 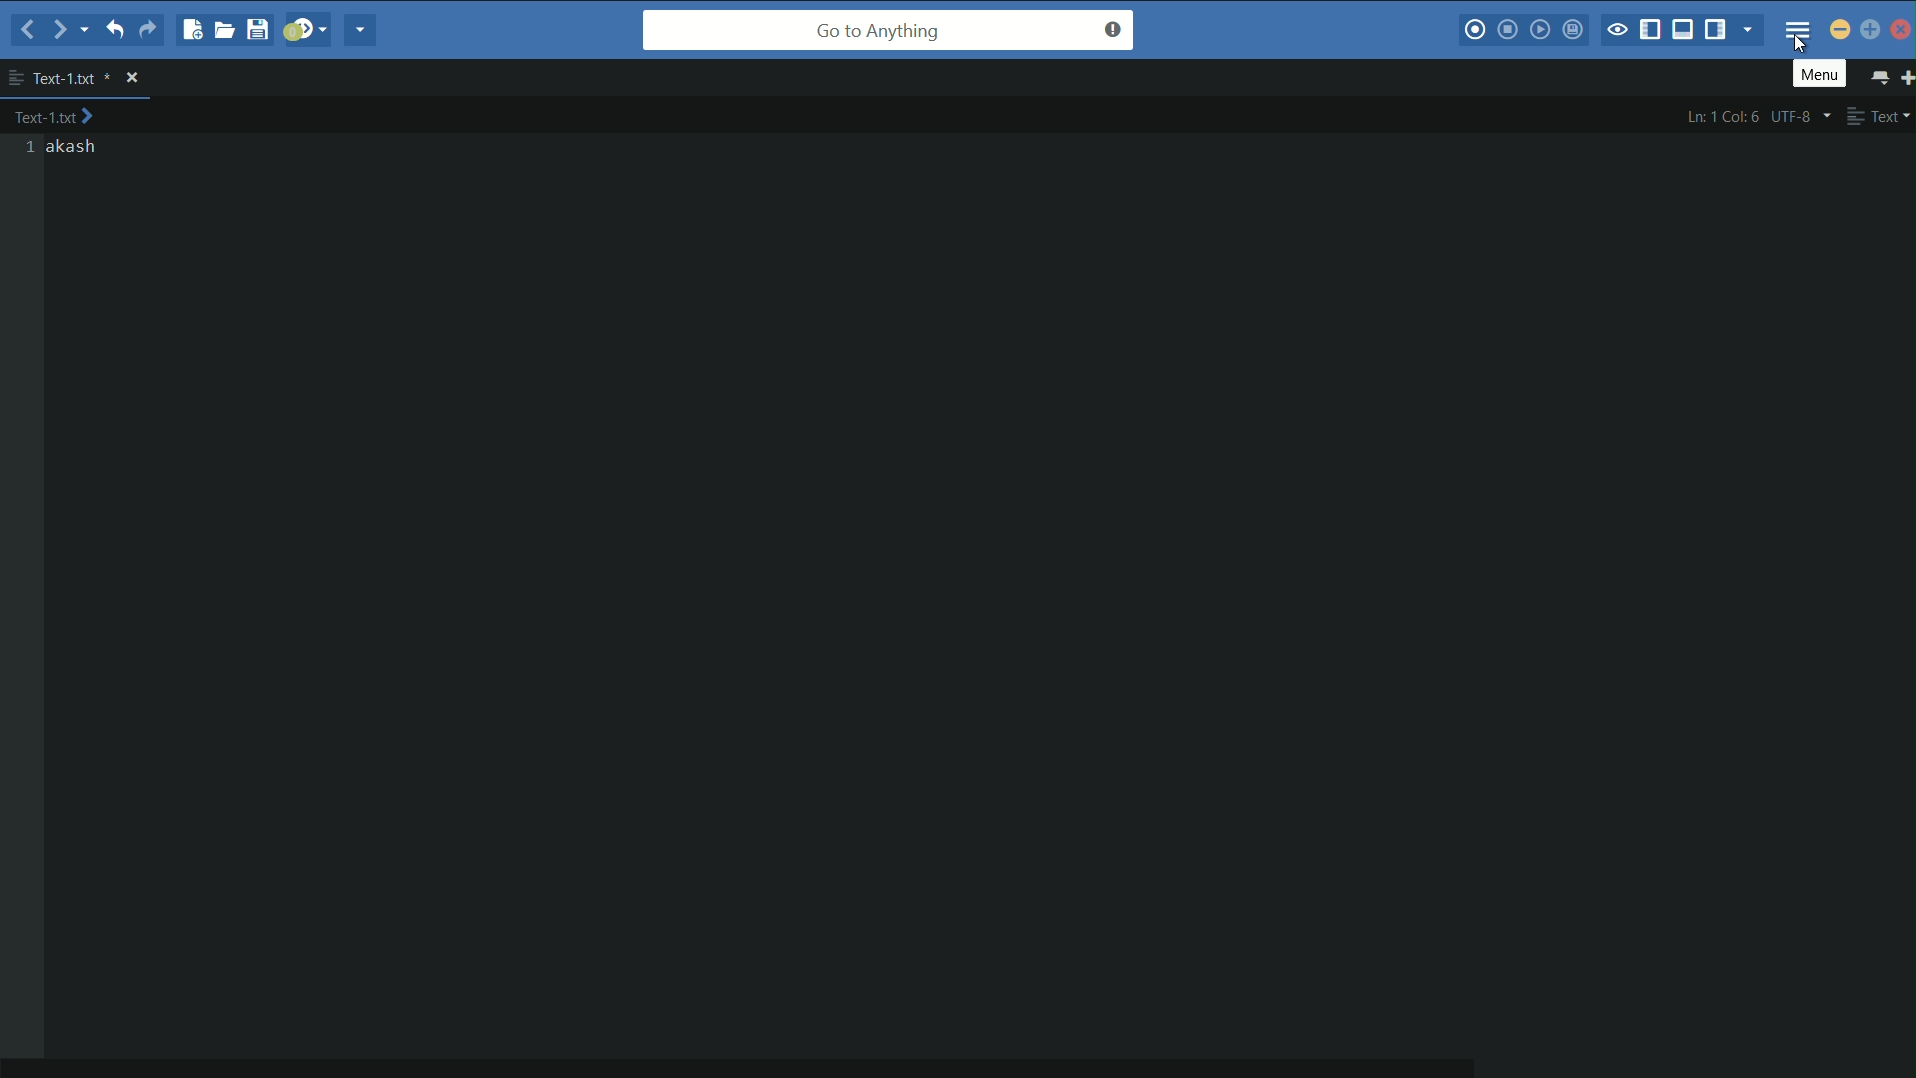 What do you see at coordinates (1687, 28) in the screenshot?
I see `show/hide bottom panel` at bounding box center [1687, 28].